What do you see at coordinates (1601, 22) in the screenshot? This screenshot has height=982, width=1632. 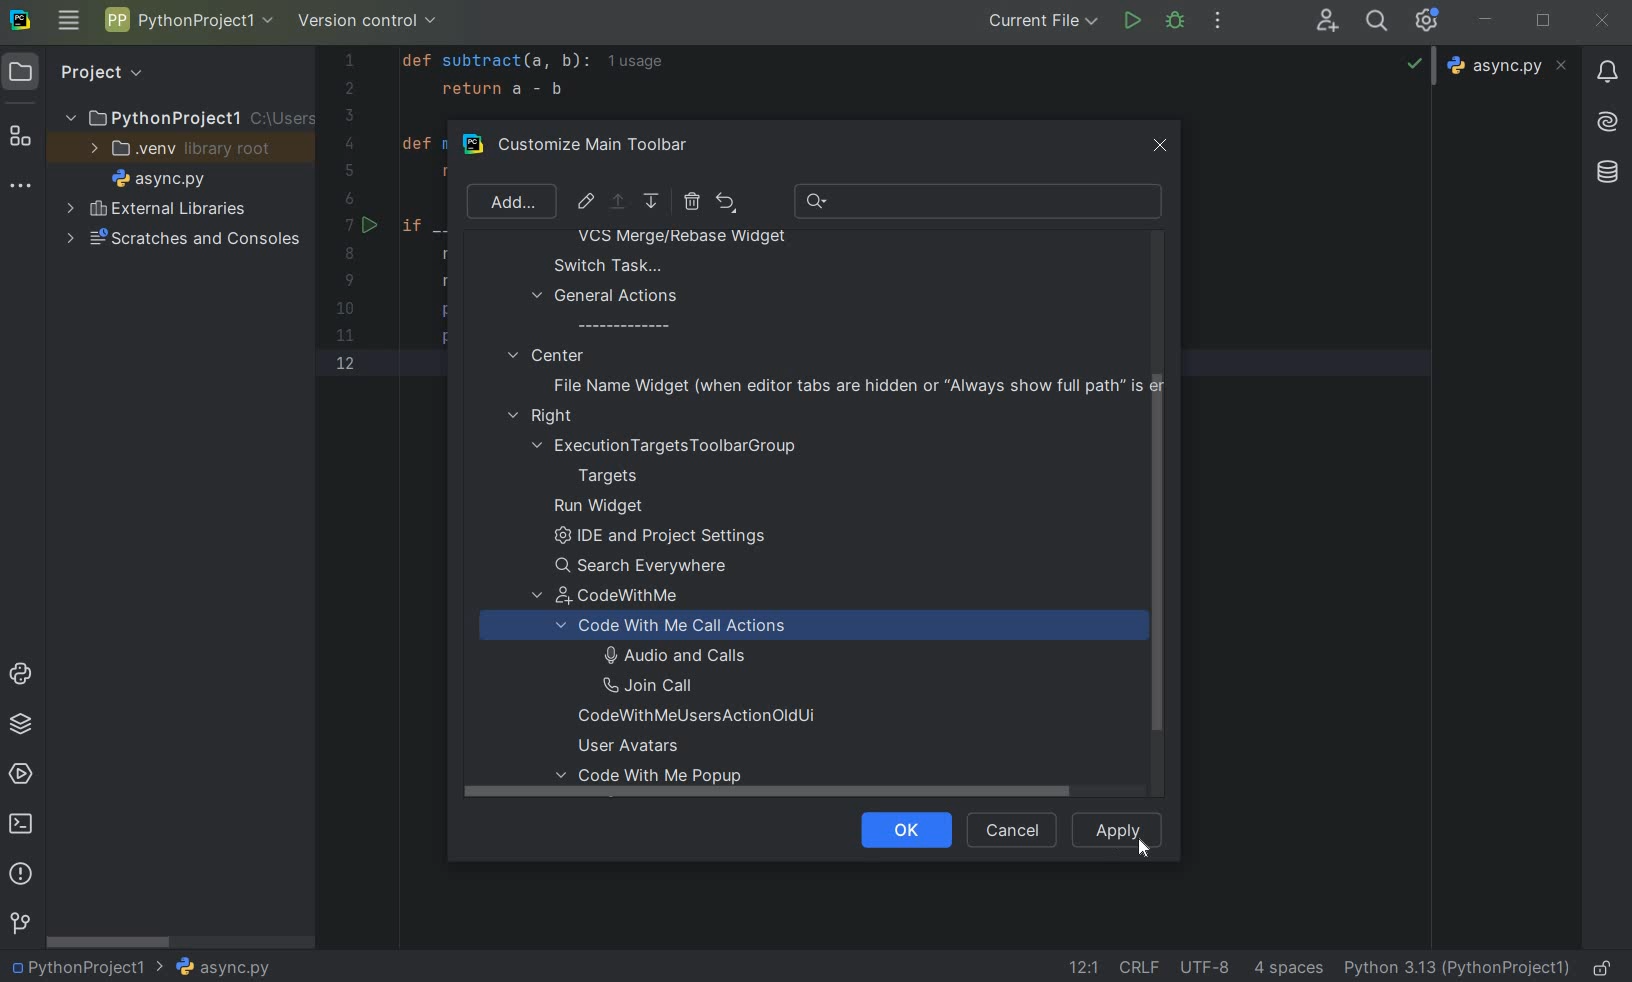 I see `CLOSE` at bounding box center [1601, 22].